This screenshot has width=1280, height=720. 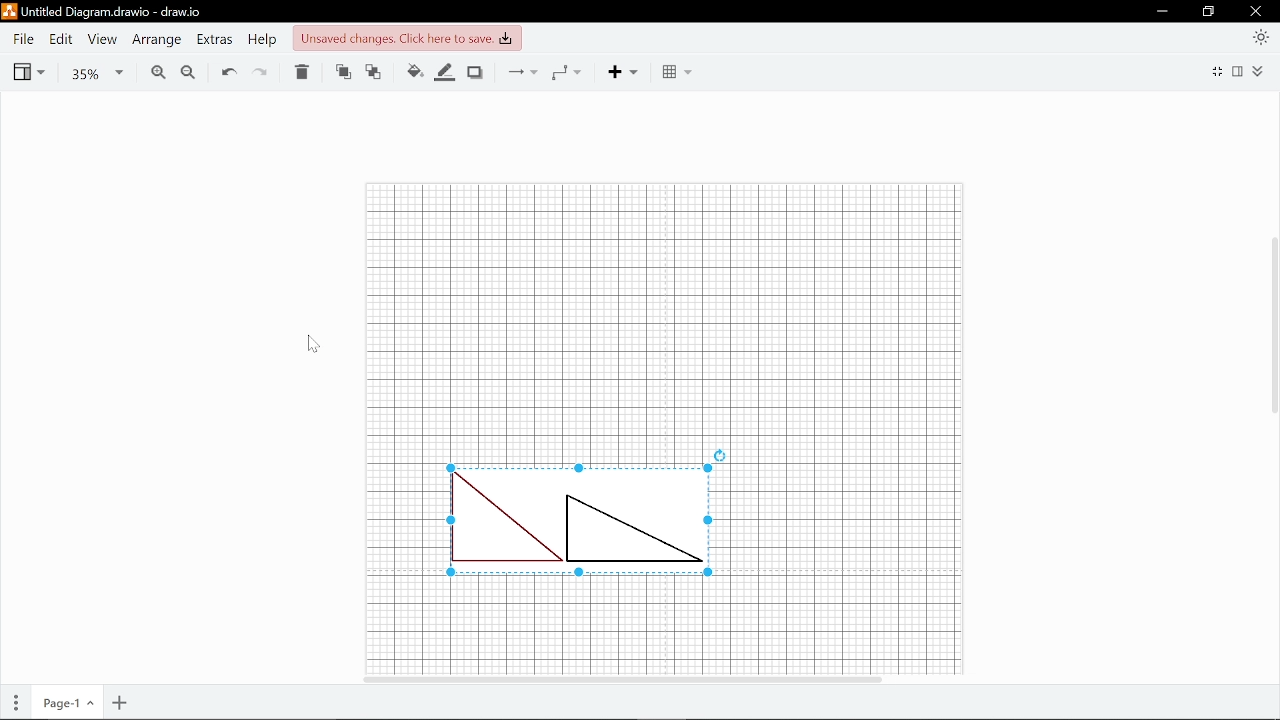 I want to click on Grid lines, so click(x=666, y=309).